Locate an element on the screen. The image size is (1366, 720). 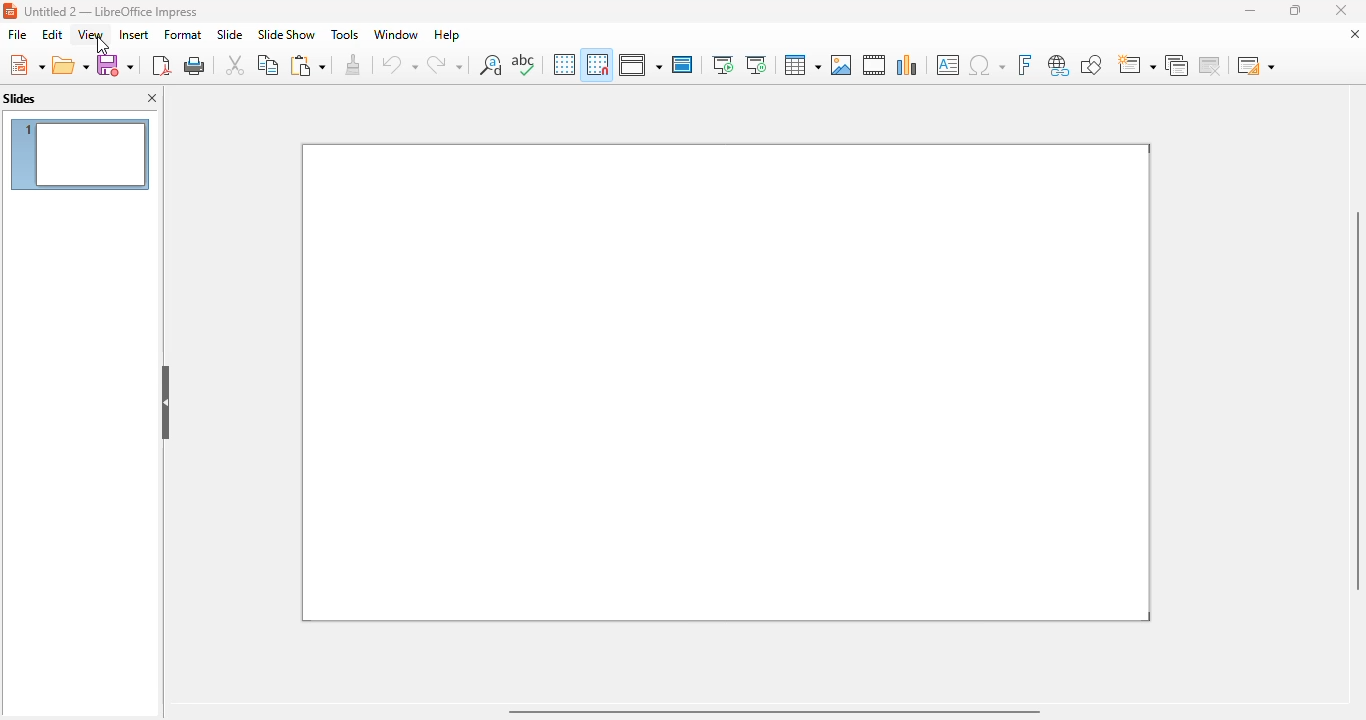
insert chart is located at coordinates (908, 65).